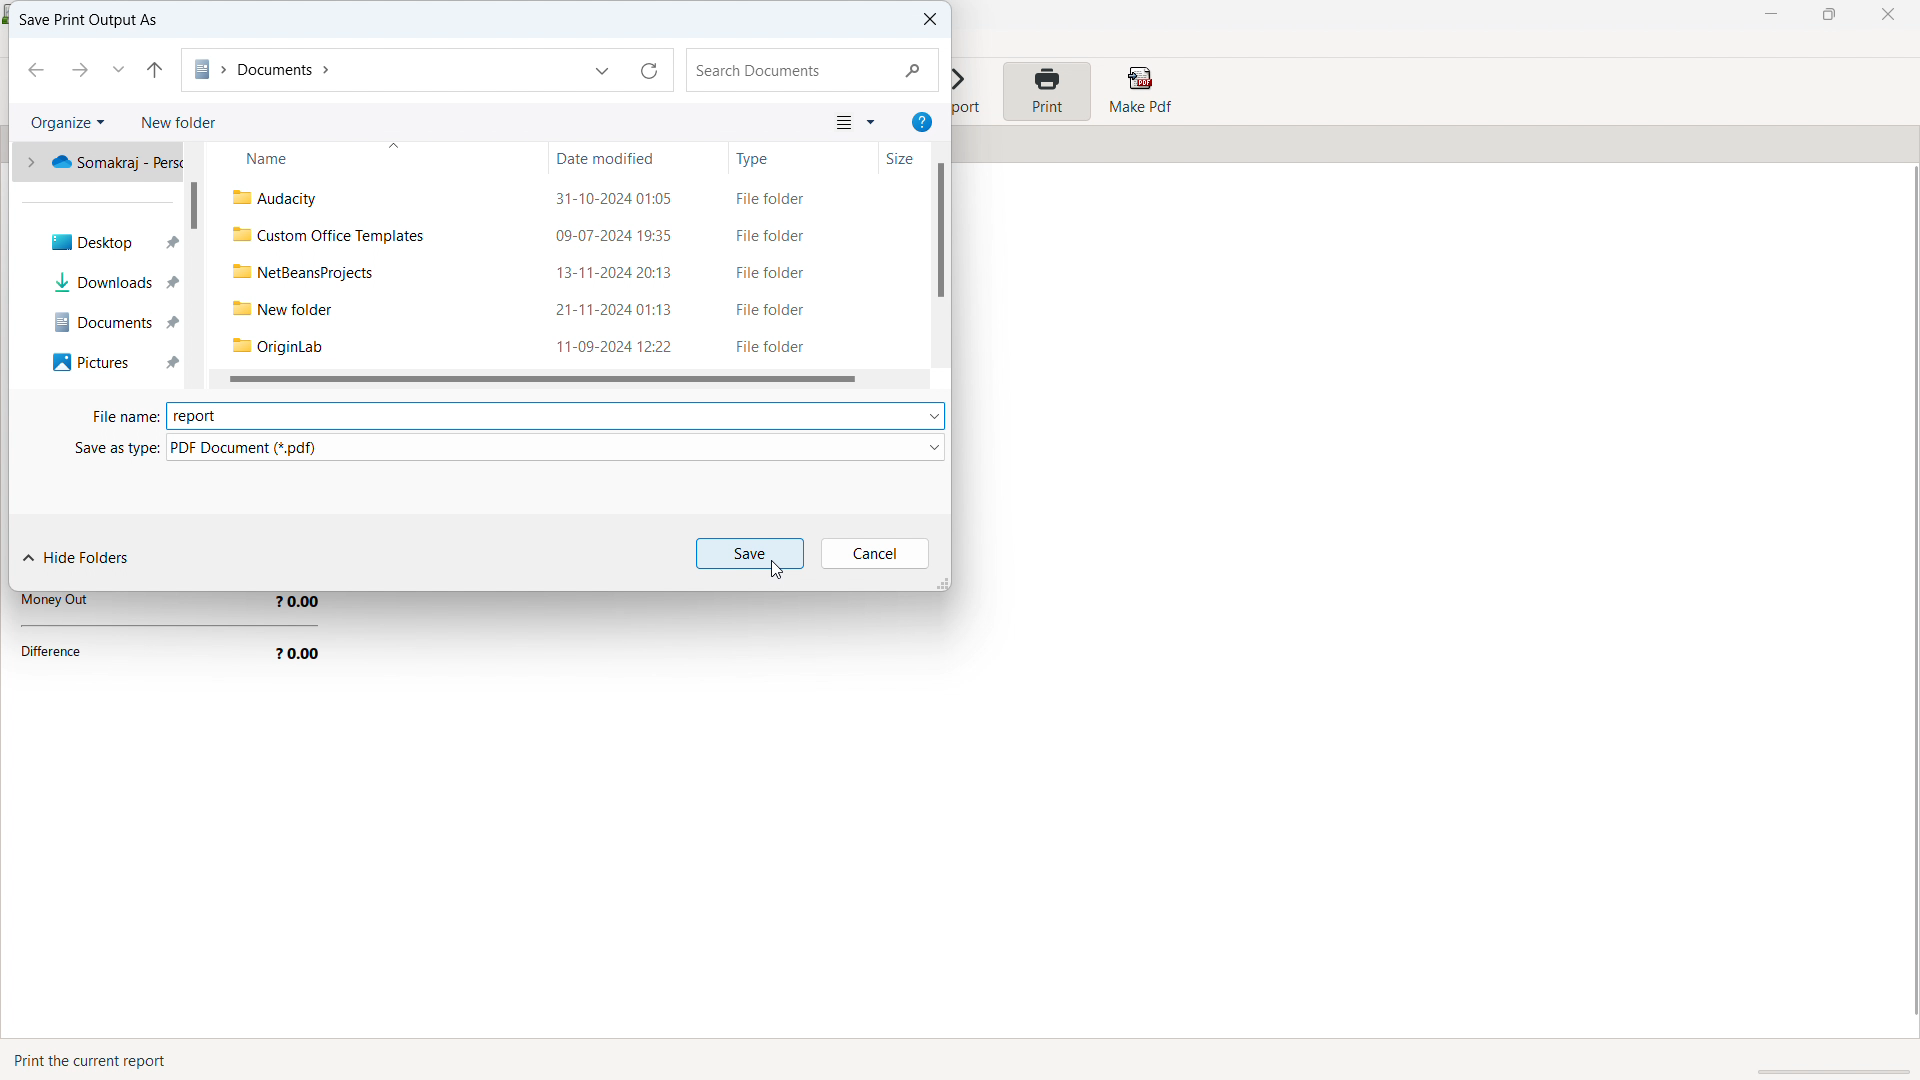  What do you see at coordinates (940, 229) in the screenshot?
I see `vertical scrollbar` at bounding box center [940, 229].